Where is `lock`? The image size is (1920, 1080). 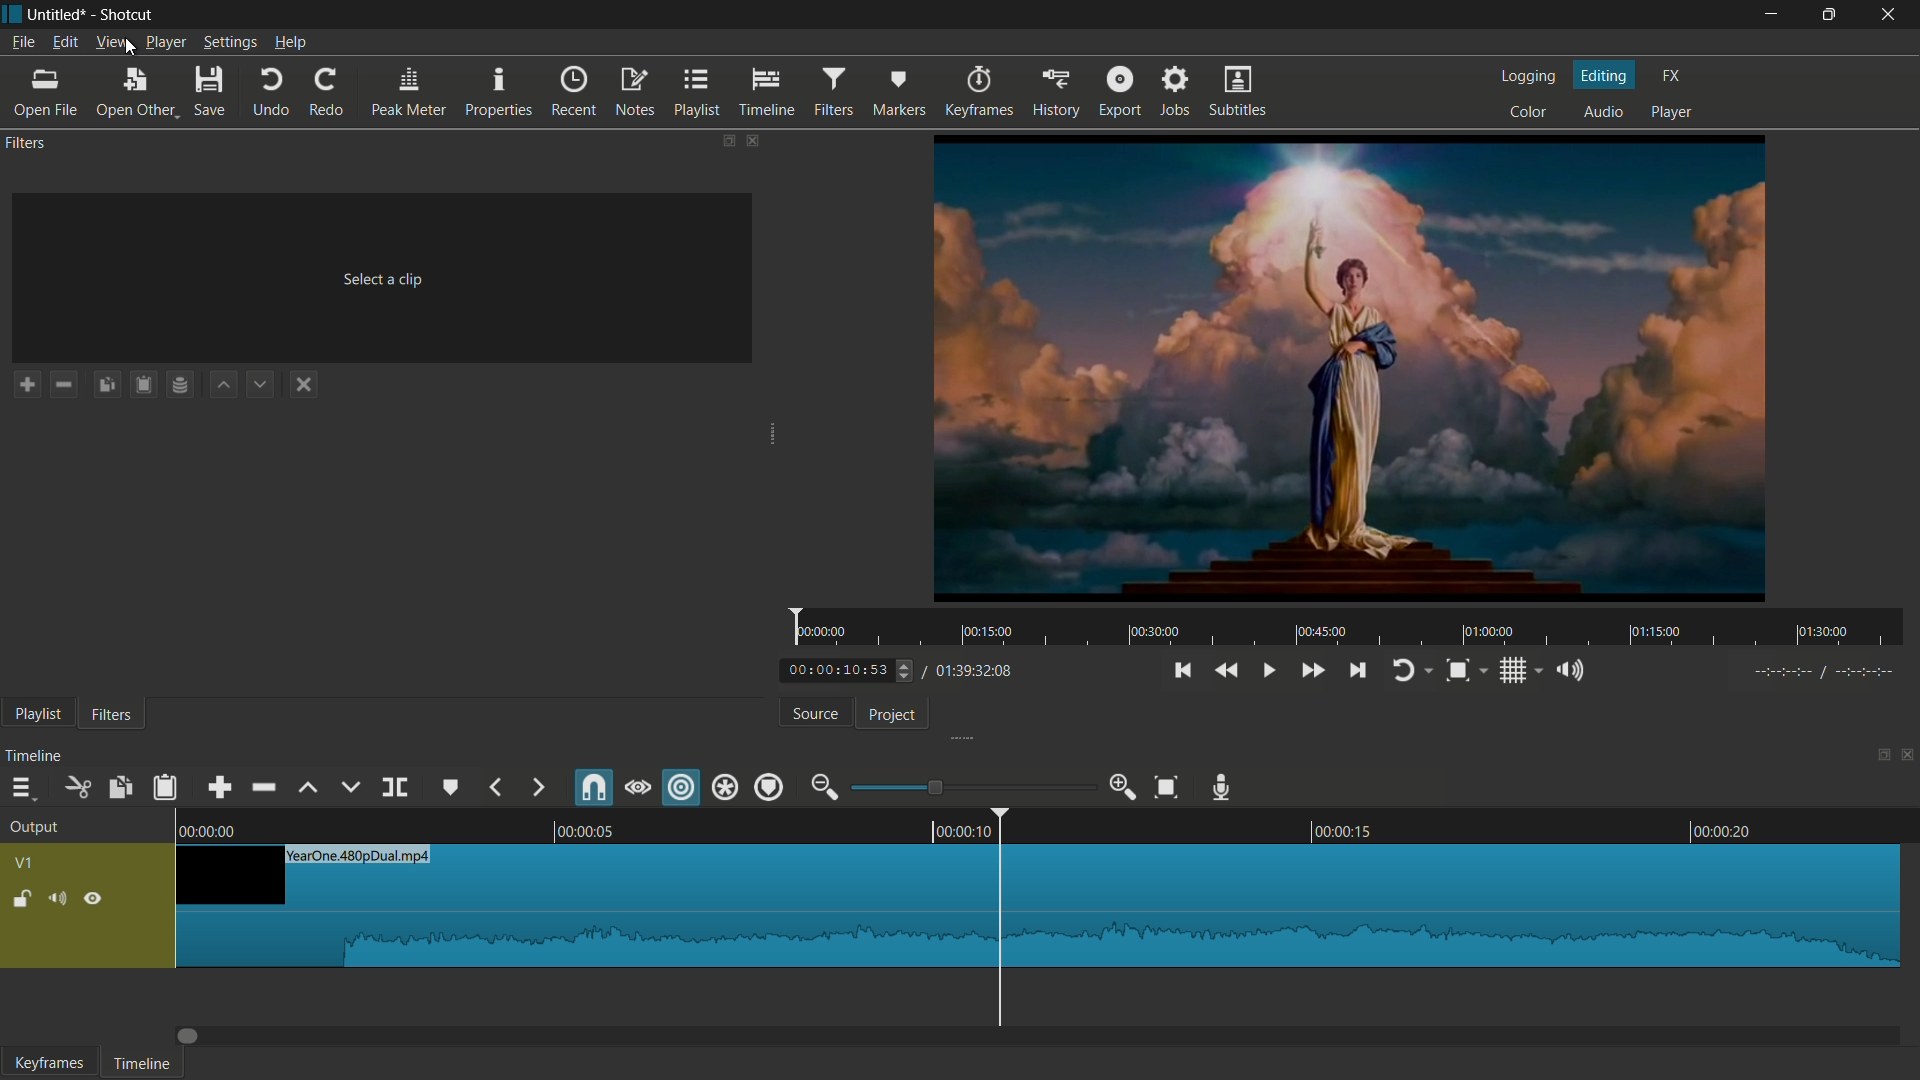
lock is located at coordinates (21, 901).